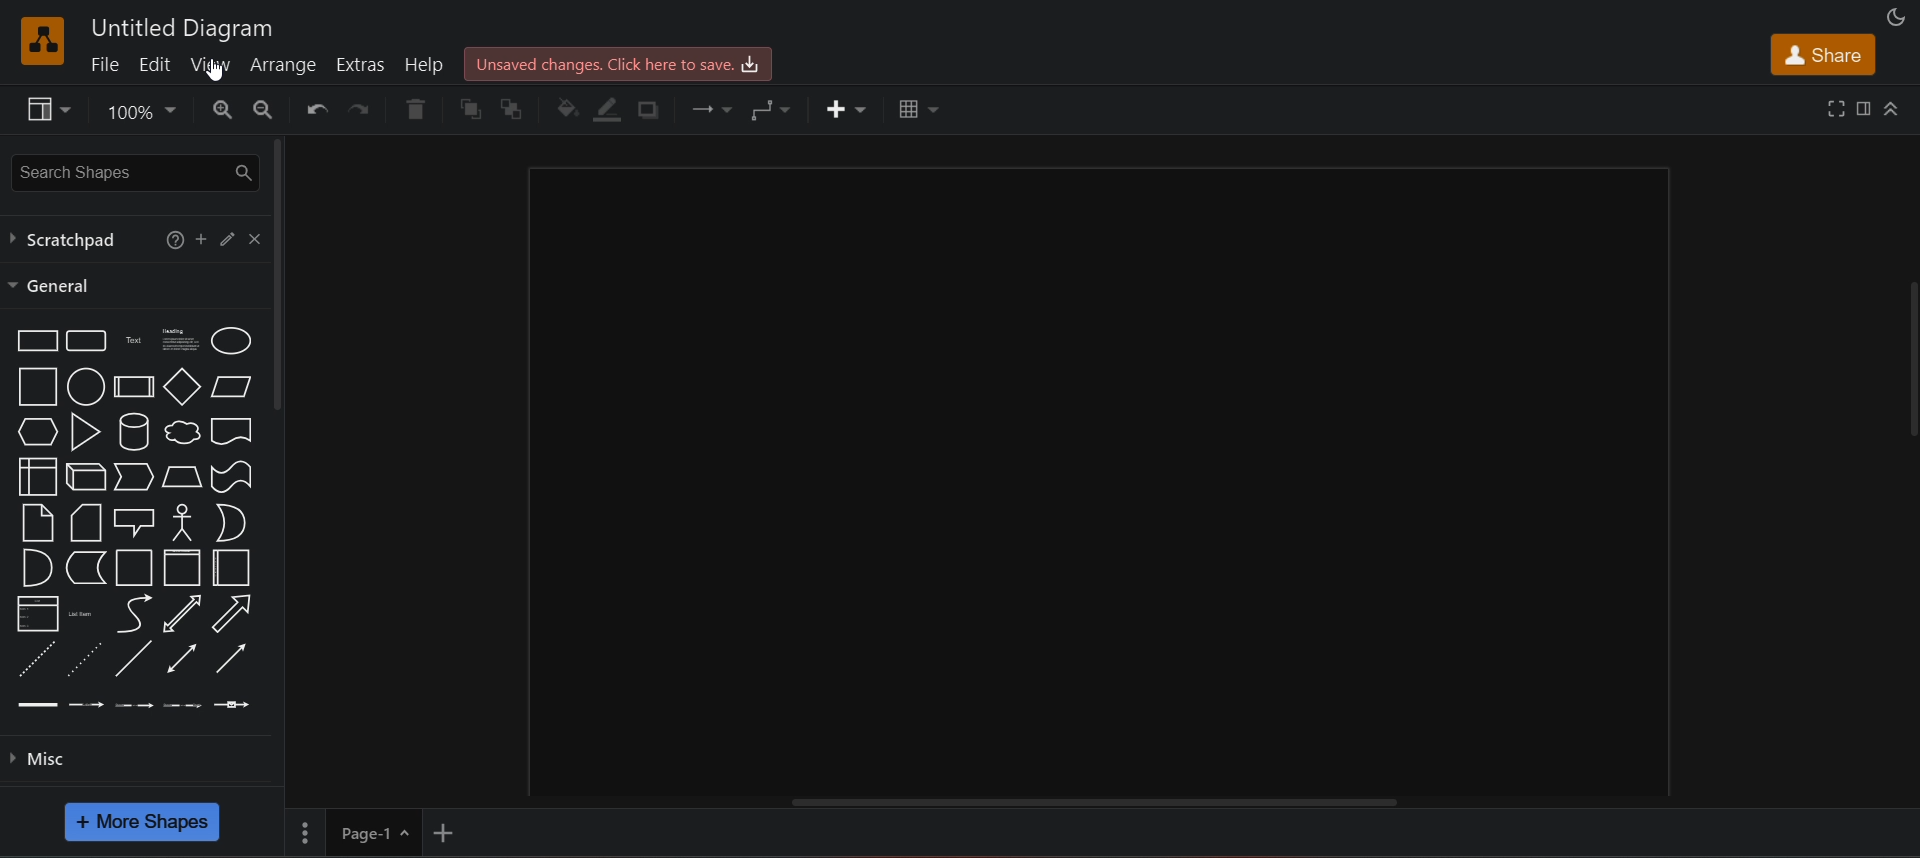 This screenshot has width=1920, height=858. What do you see at coordinates (364, 63) in the screenshot?
I see `extras` at bounding box center [364, 63].